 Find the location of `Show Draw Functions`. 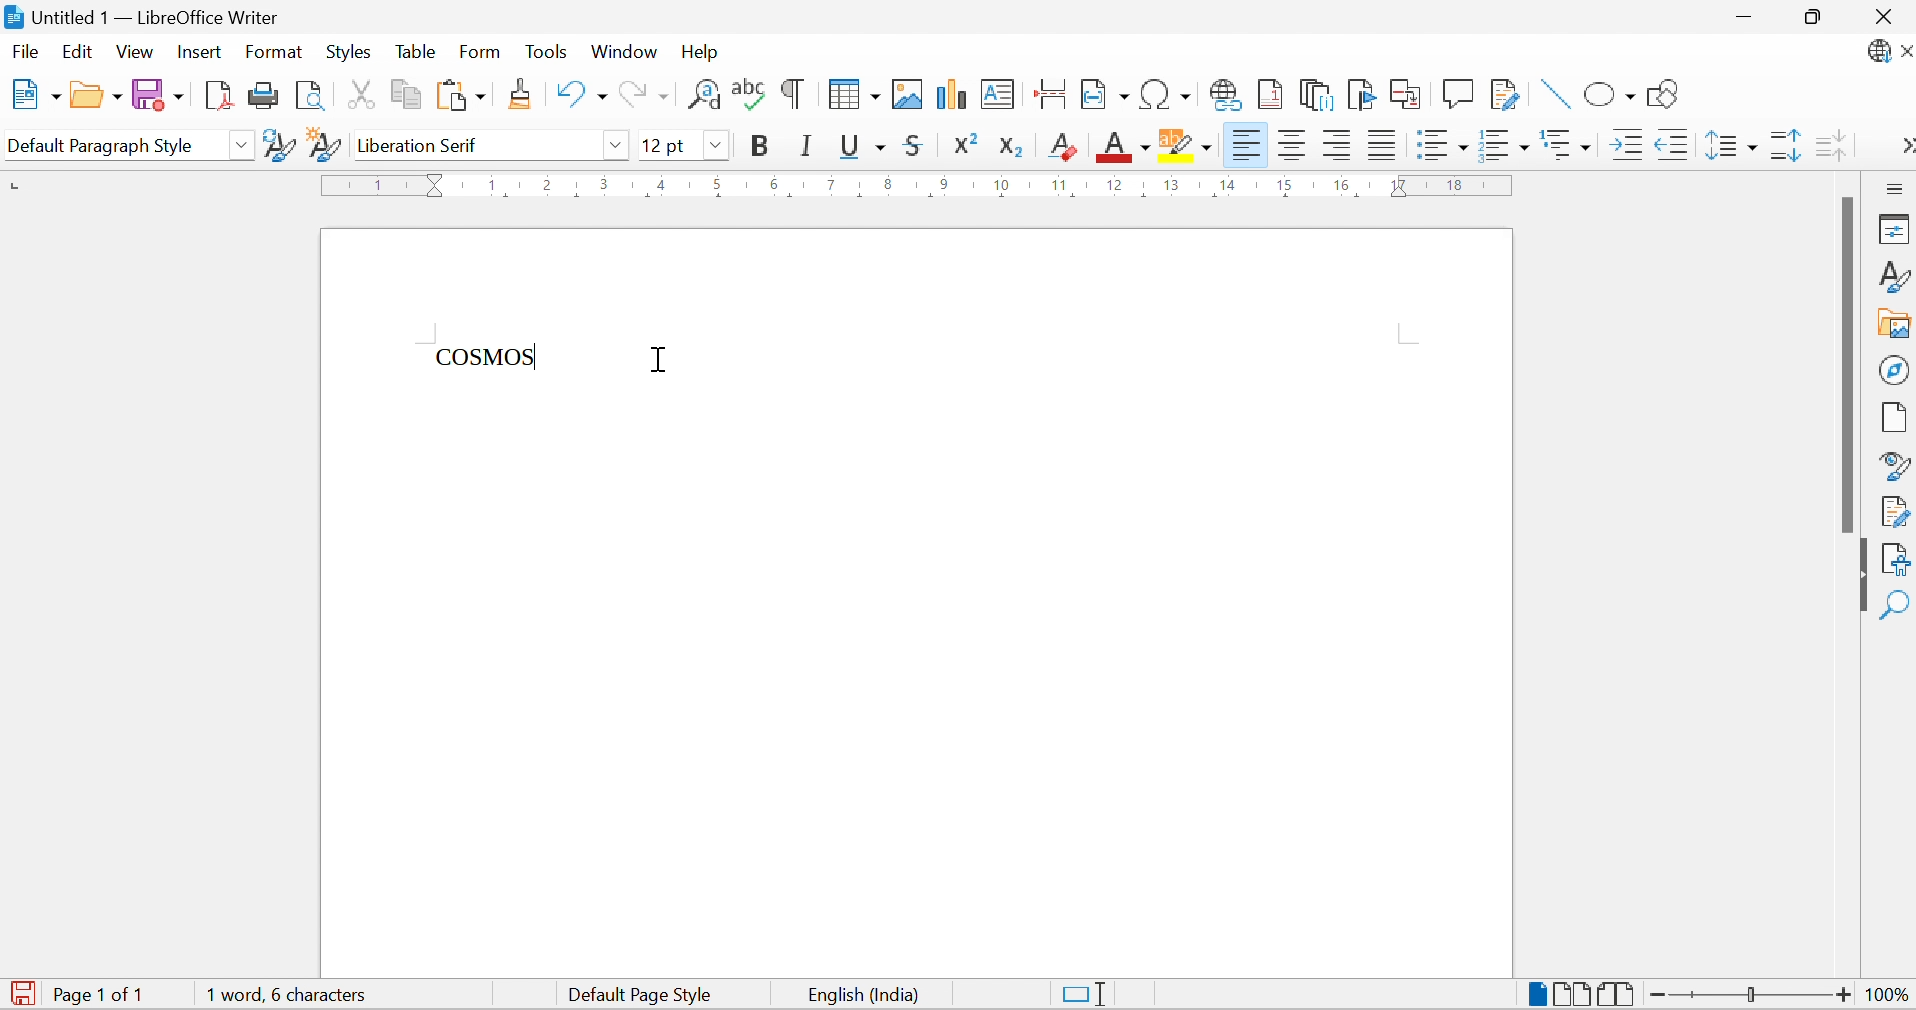

Show Draw Functions is located at coordinates (1664, 95).